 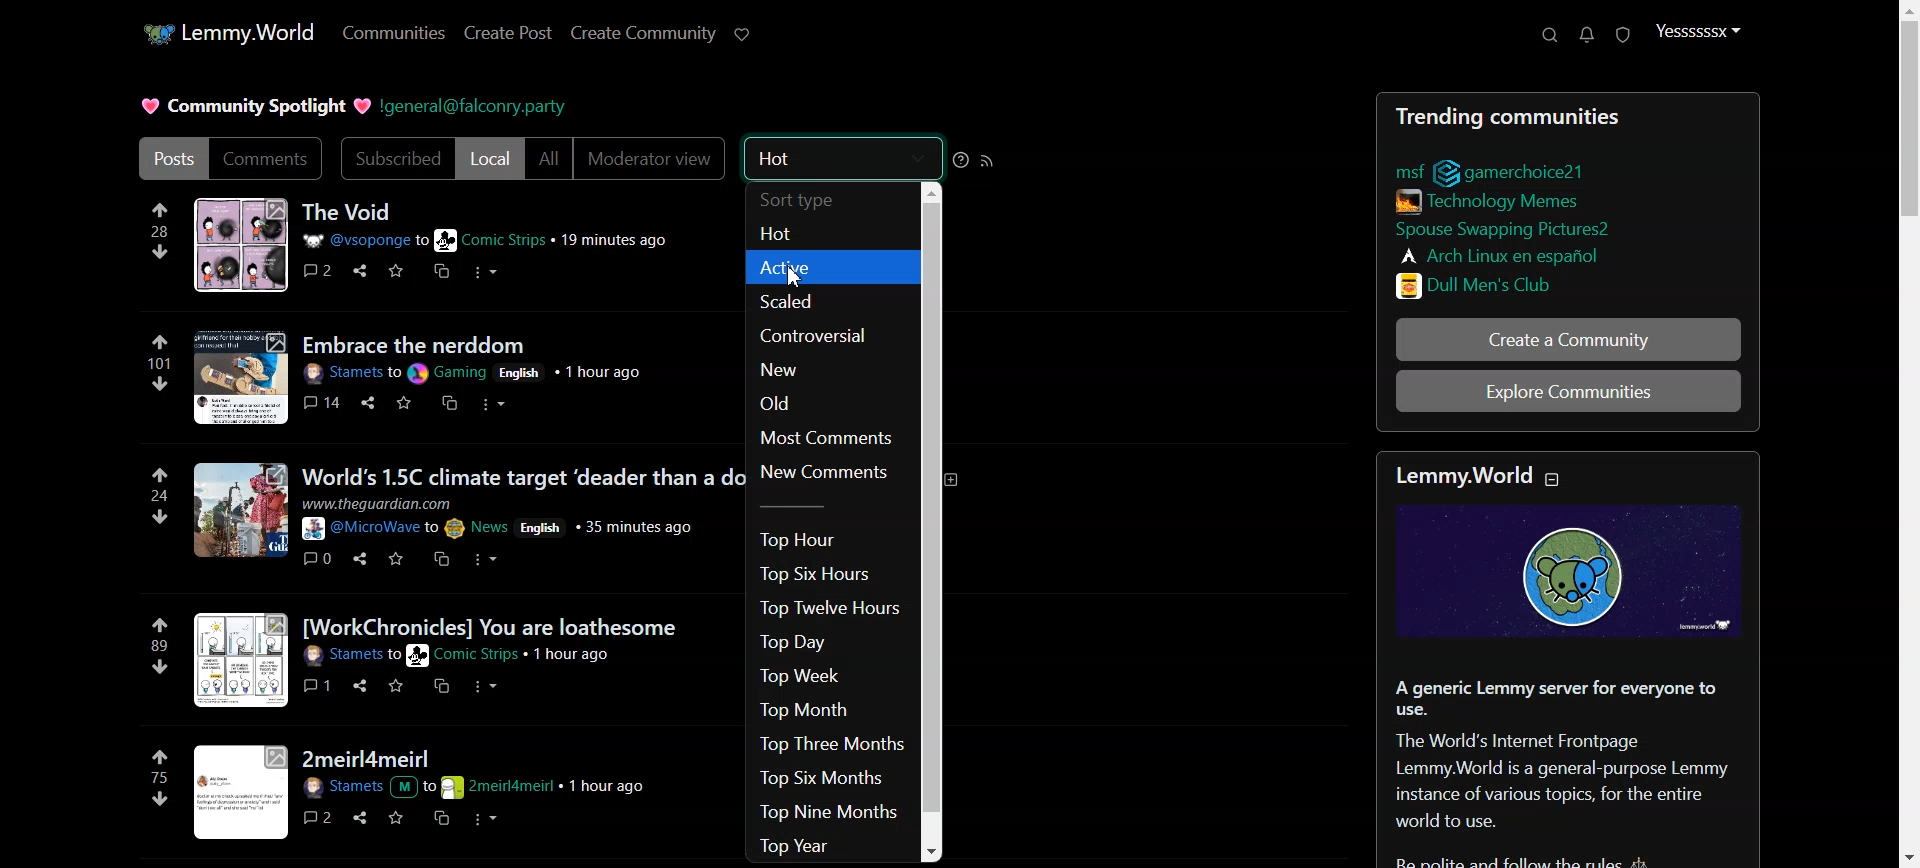 I want to click on more, so click(x=482, y=684).